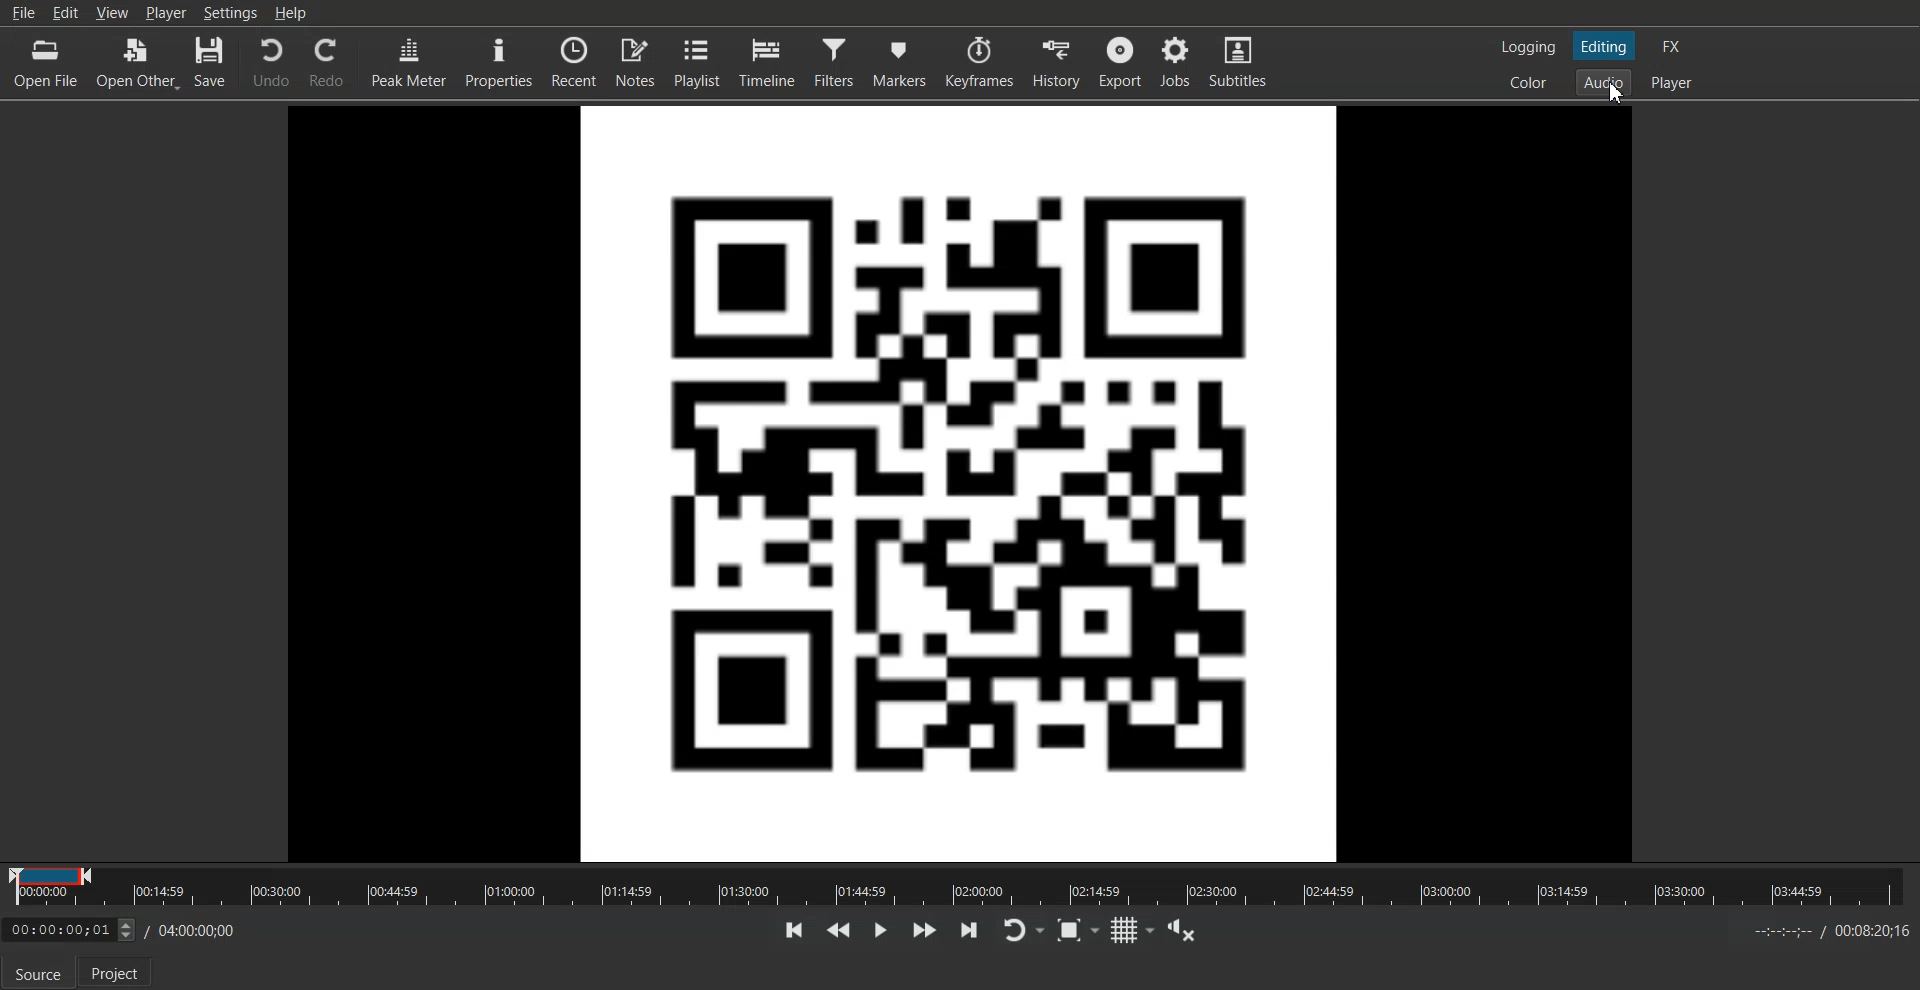 Image resolution: width=1920 pixels, height=990 pixels. I want to click on Switch to the effect layout, so click(1672, 46).